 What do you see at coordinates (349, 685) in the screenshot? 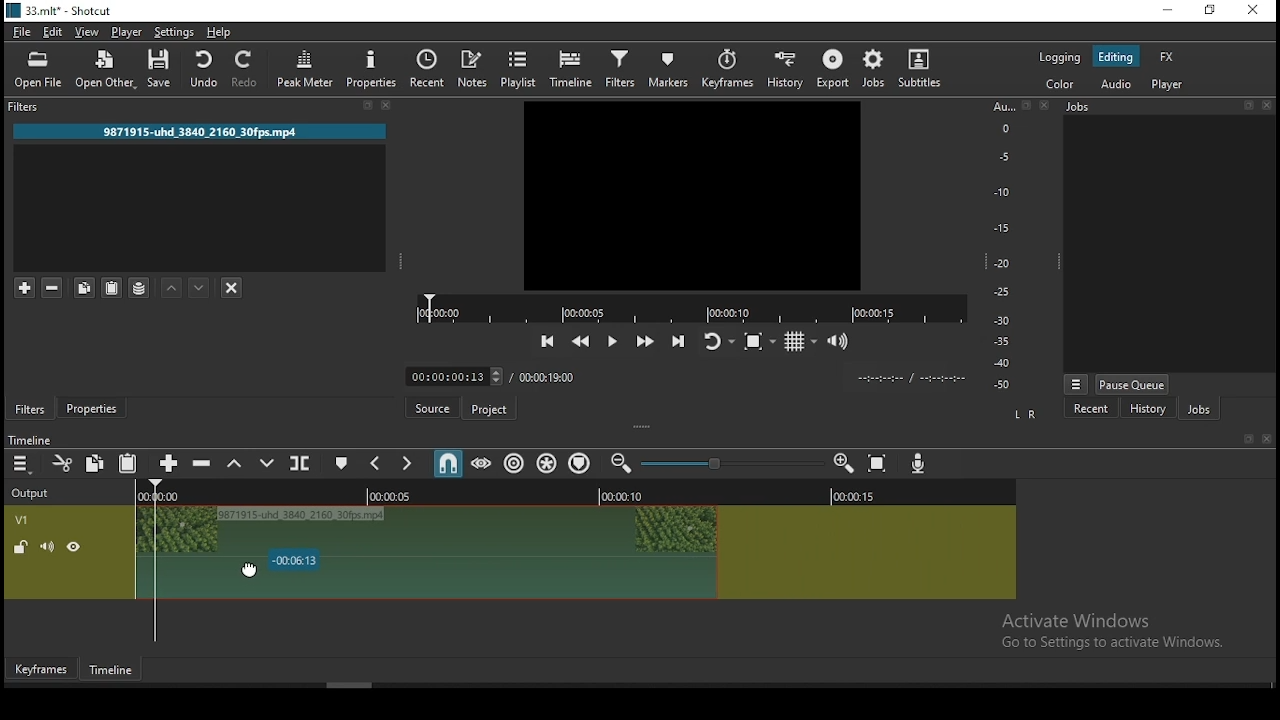
I see `scroll bar` at bounding box center [349, 685].